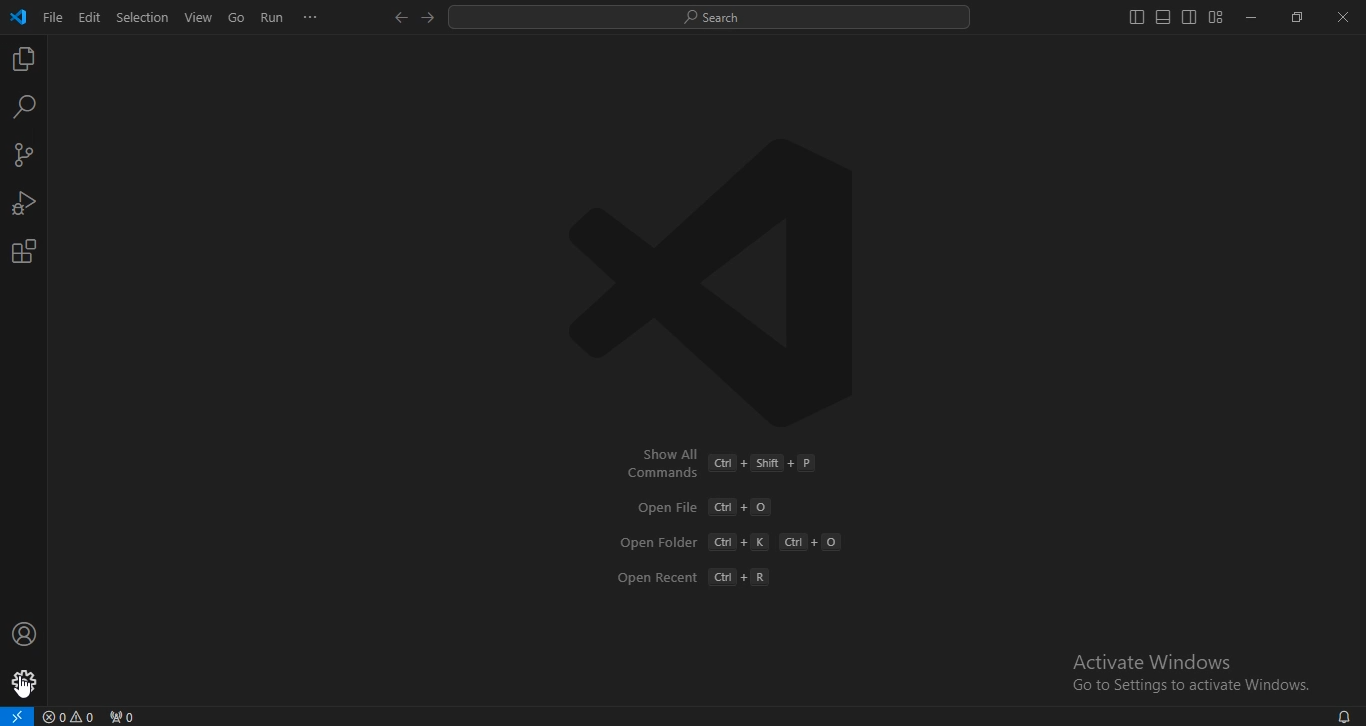 The height and width of the screenshot is (726, 1366). Describe the element at coordinates (53, 16) in the screenshot. I see `file` at that location.